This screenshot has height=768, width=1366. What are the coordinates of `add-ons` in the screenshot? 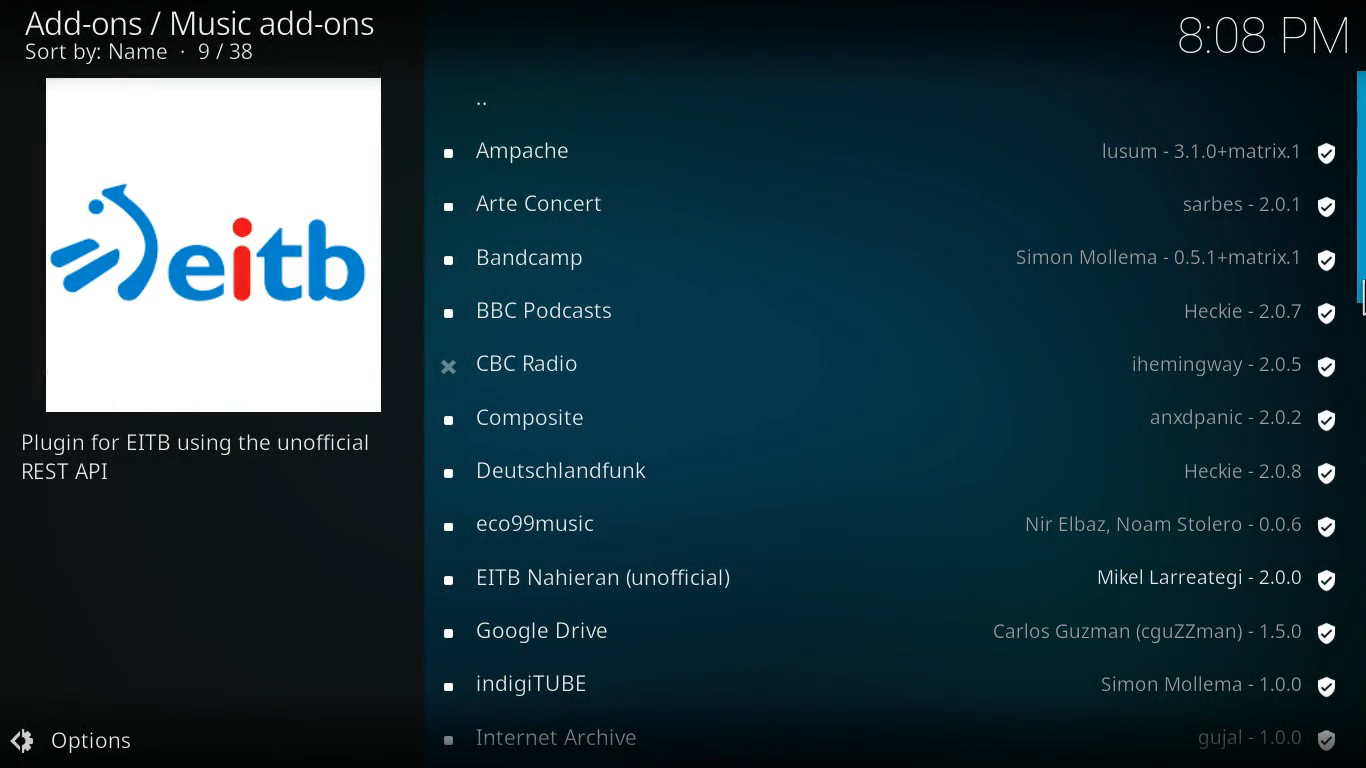 It's located at (527, 259).